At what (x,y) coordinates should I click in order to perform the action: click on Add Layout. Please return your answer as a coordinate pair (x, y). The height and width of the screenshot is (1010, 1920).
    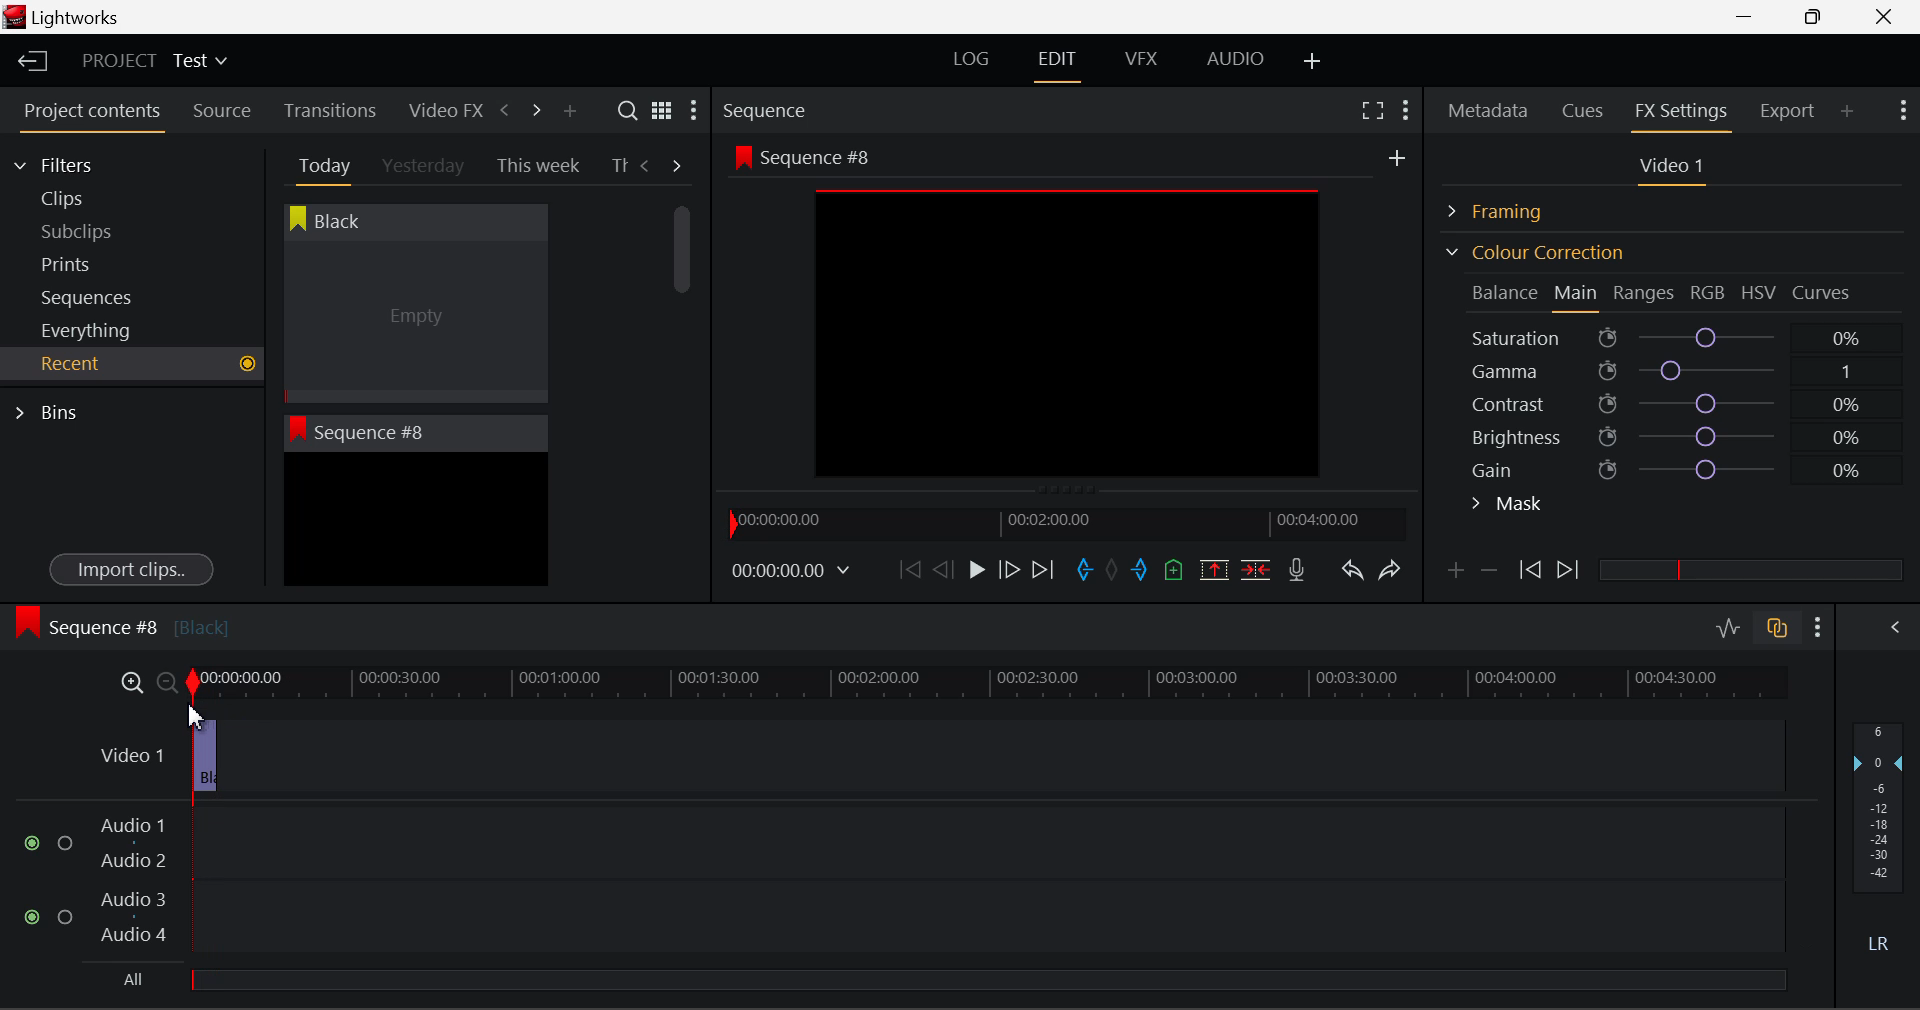
    Looking at the image, I should click on (1313, 62).